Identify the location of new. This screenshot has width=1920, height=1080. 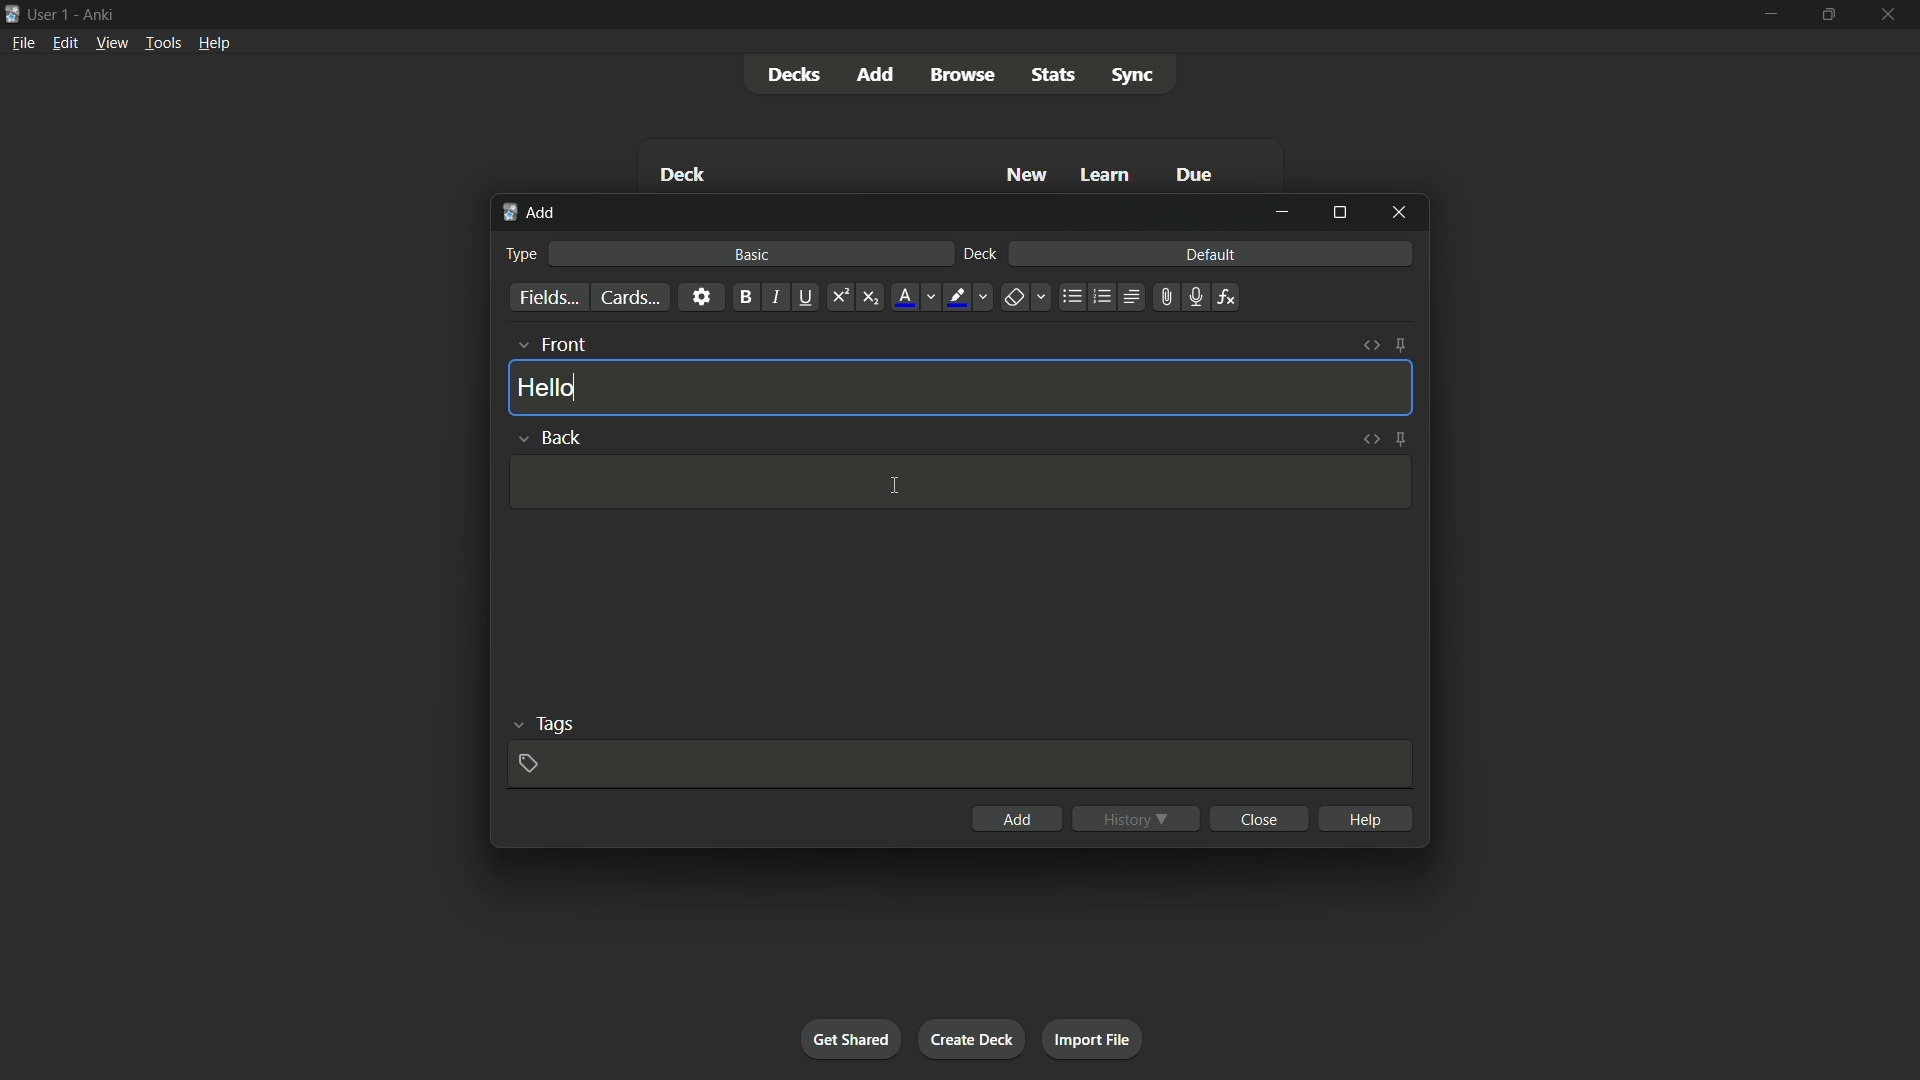
(1025, 177).